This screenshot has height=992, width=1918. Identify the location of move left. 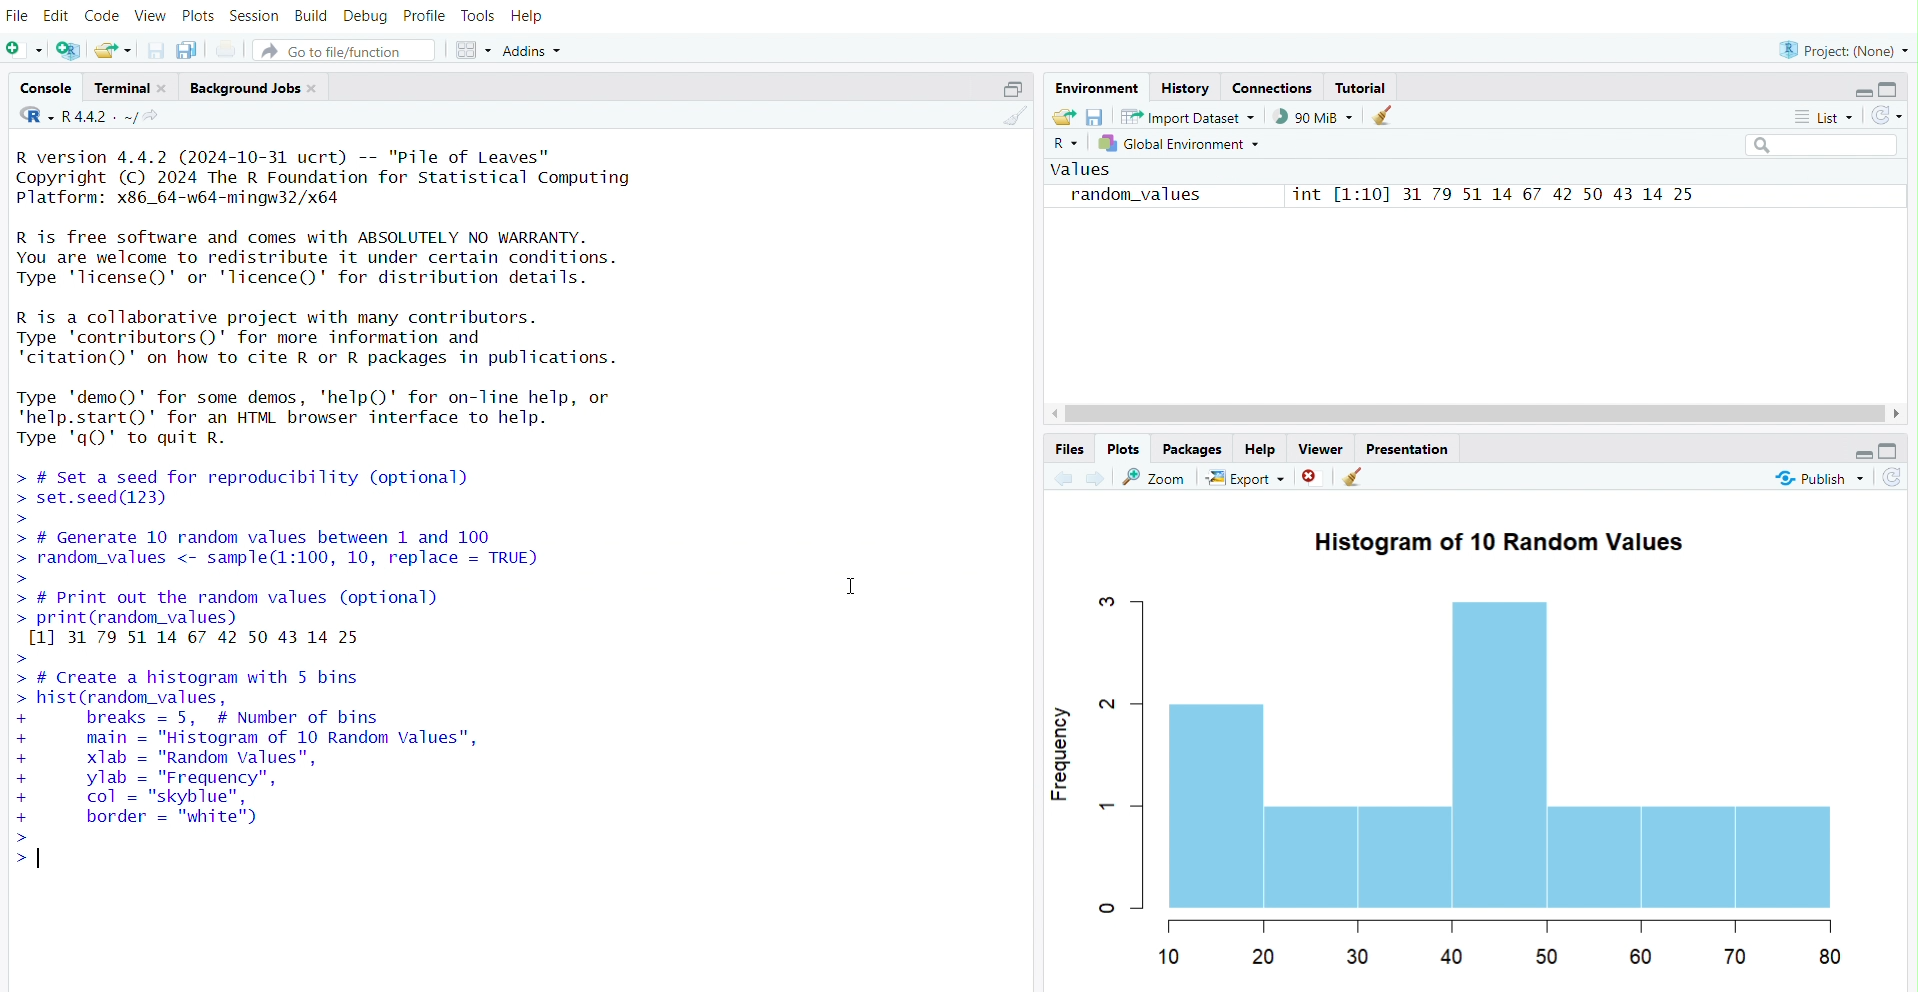
(1058, 412).